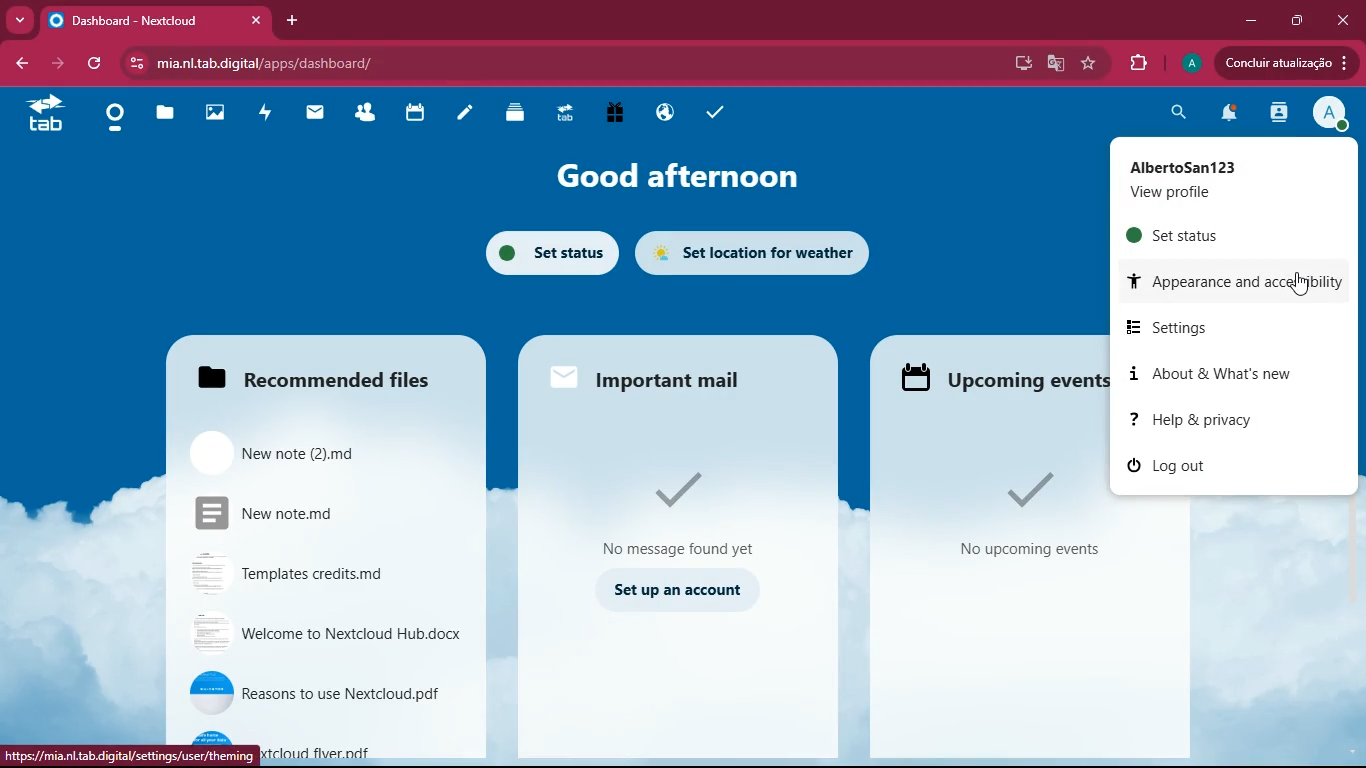 Image resolution: width=1366 pixels, height=768 pixels. Describe the element at coordinates (546, 249) in the screenshot. I see `set status` at that location.